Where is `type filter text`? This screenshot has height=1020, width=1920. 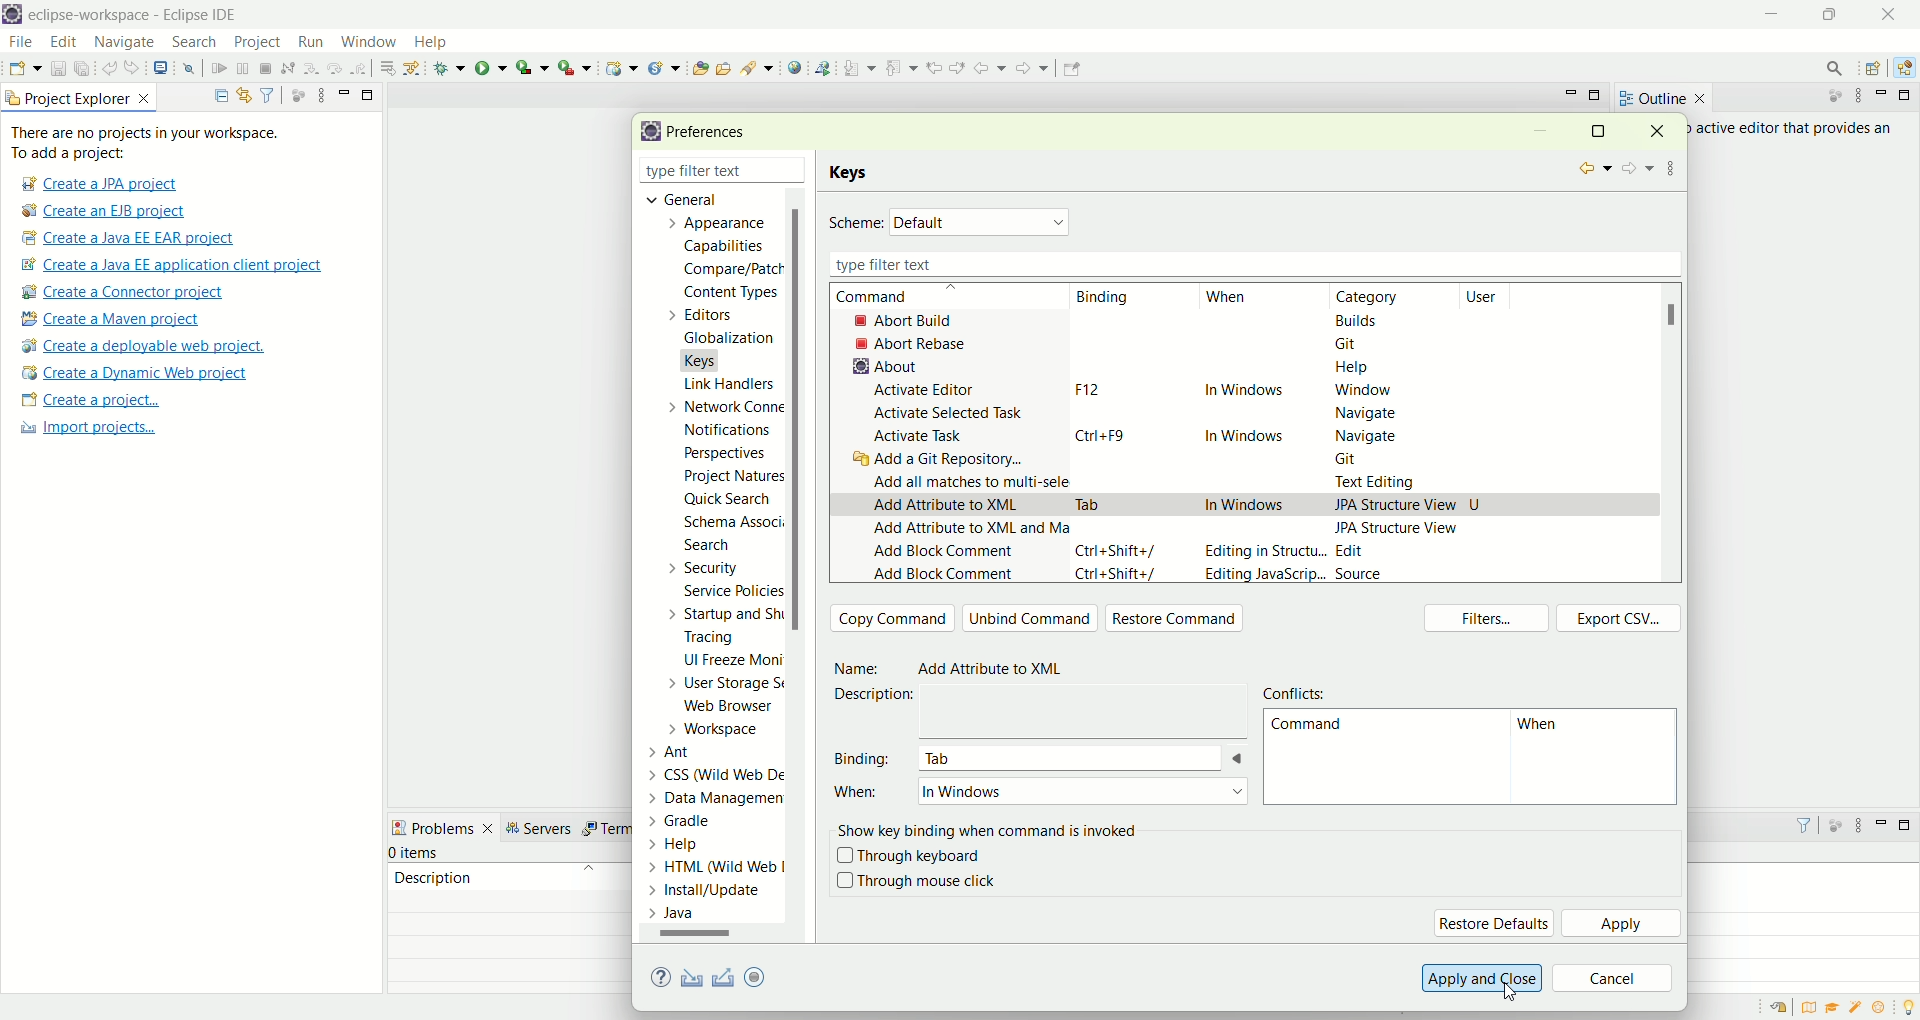 type filter text is located at coordinates (1249, 264).